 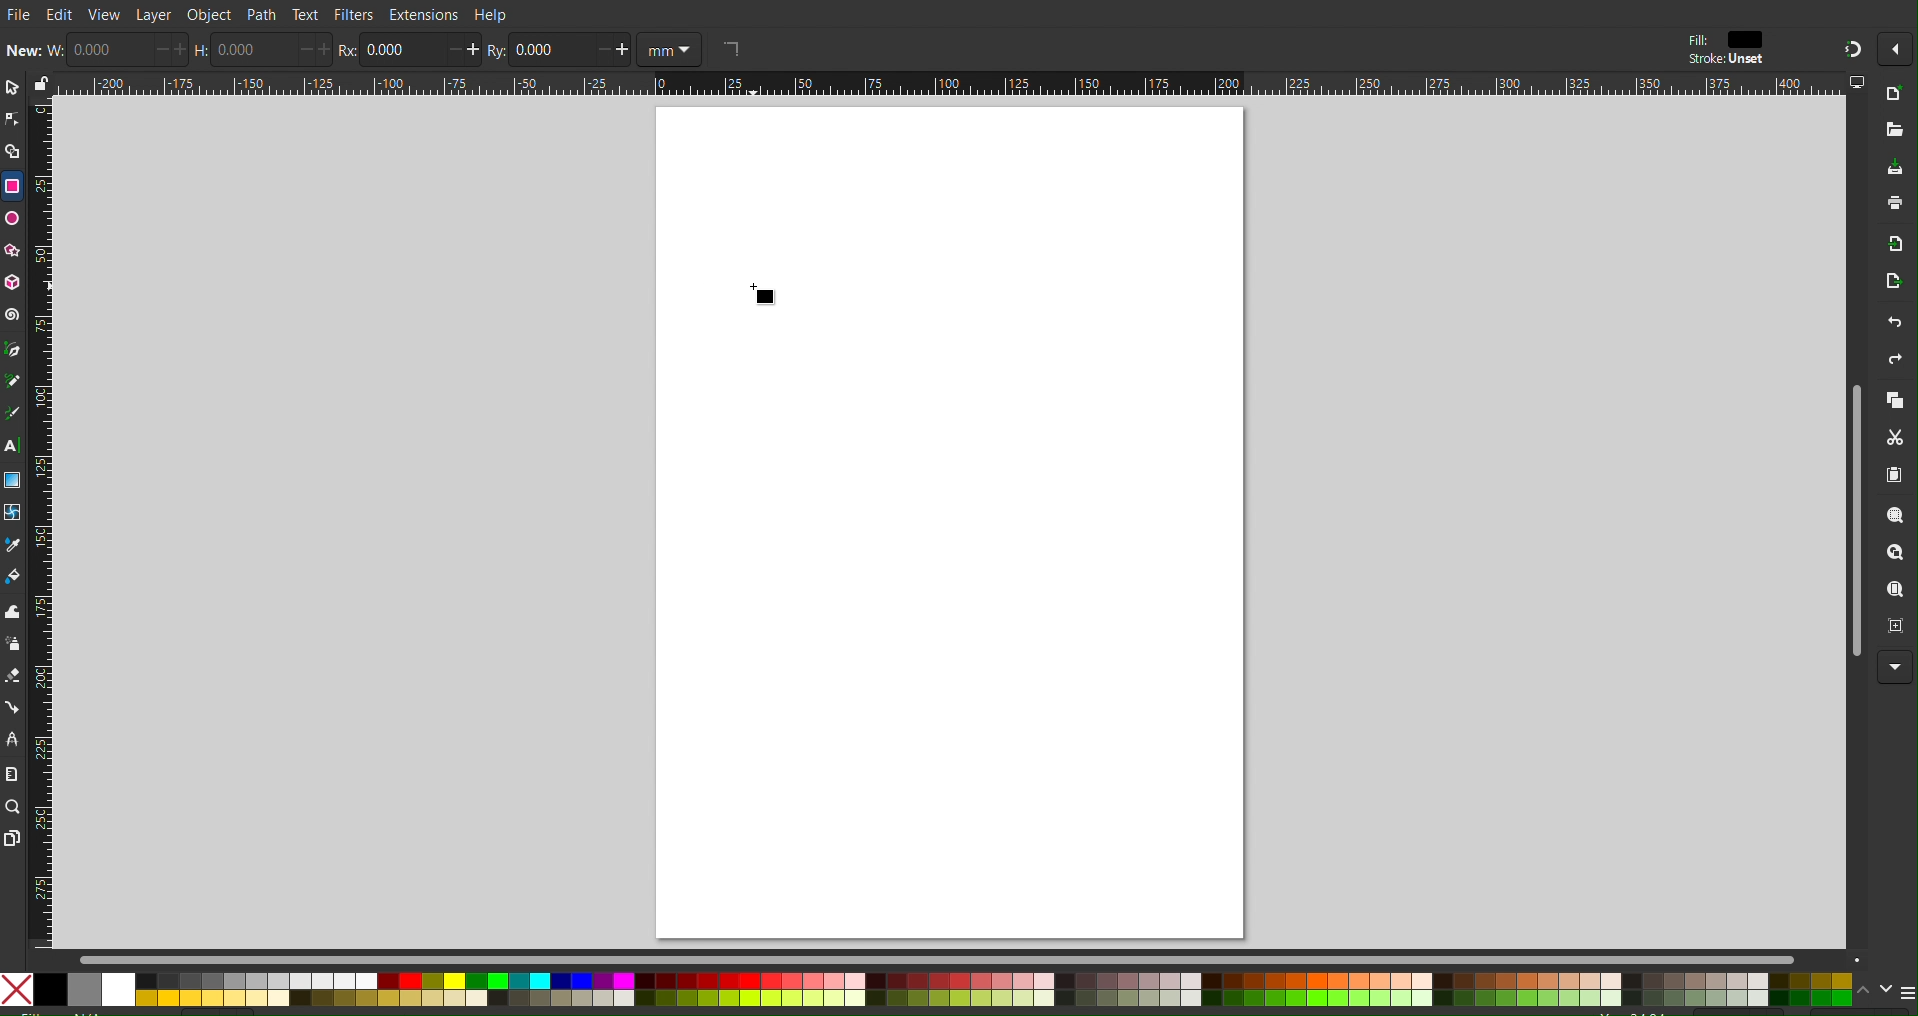 I want to click on increase/decrease, so click(x=465, y=49).